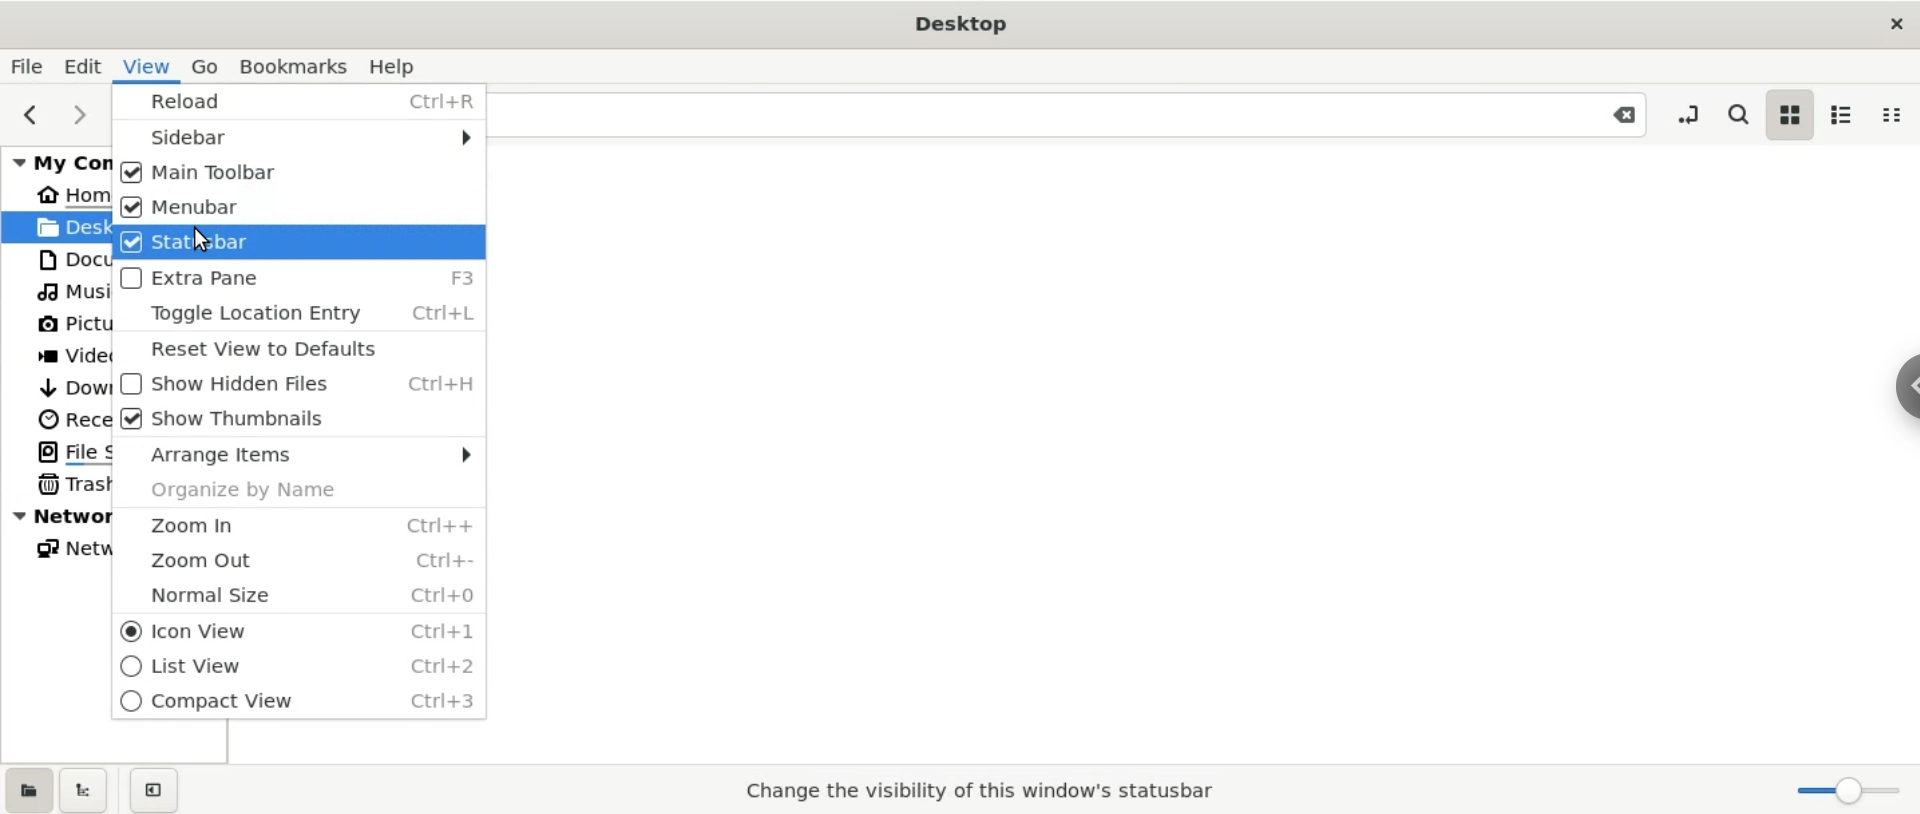  What do you see at coordinates (974, 790) in the screenshot?
I see `Change the visibility of this window's statusbar` at bounding box center [974, 790].